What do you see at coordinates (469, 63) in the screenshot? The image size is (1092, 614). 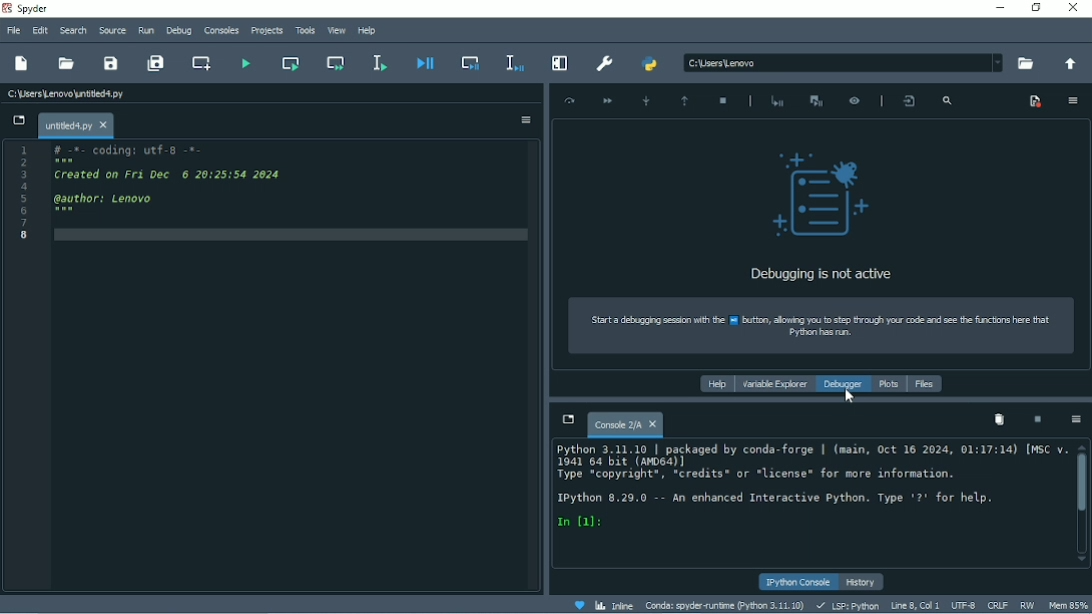 I see `Debug cell` at bounding box center [469, 63].